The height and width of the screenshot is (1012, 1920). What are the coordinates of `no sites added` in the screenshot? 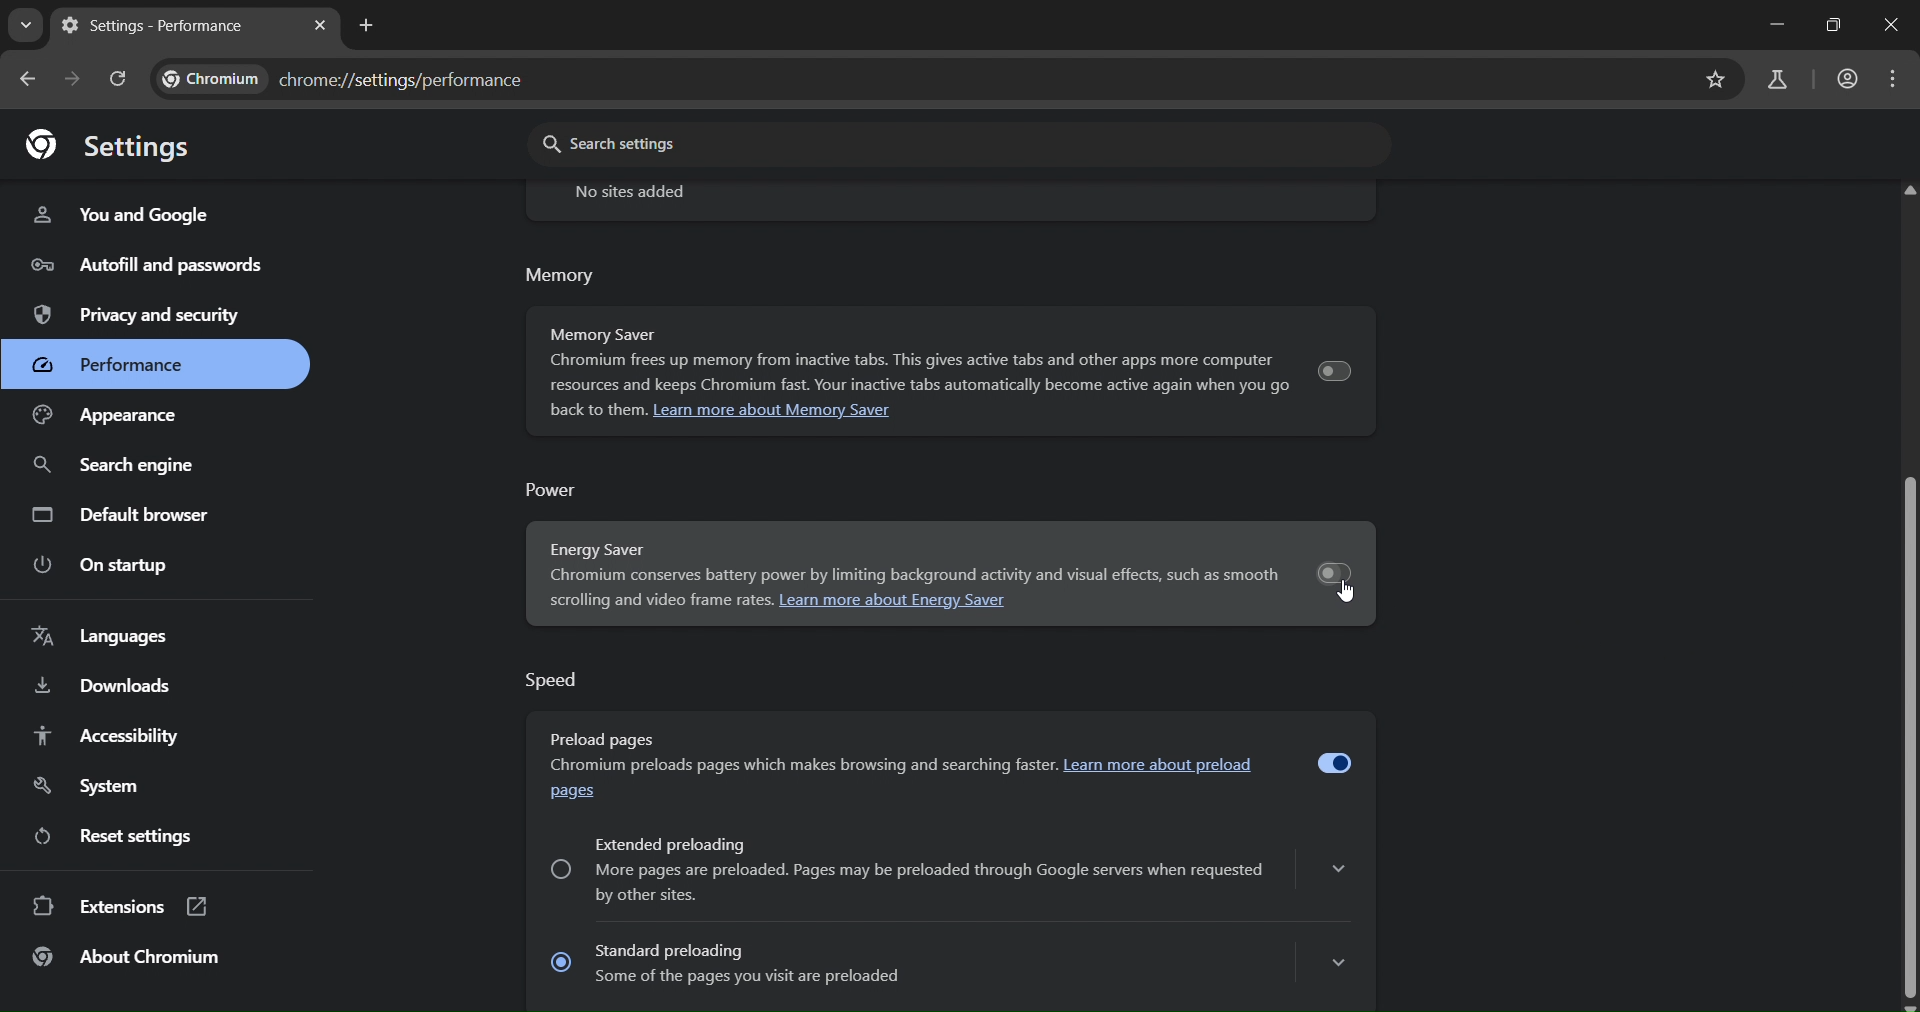 It's located at (643, 193).